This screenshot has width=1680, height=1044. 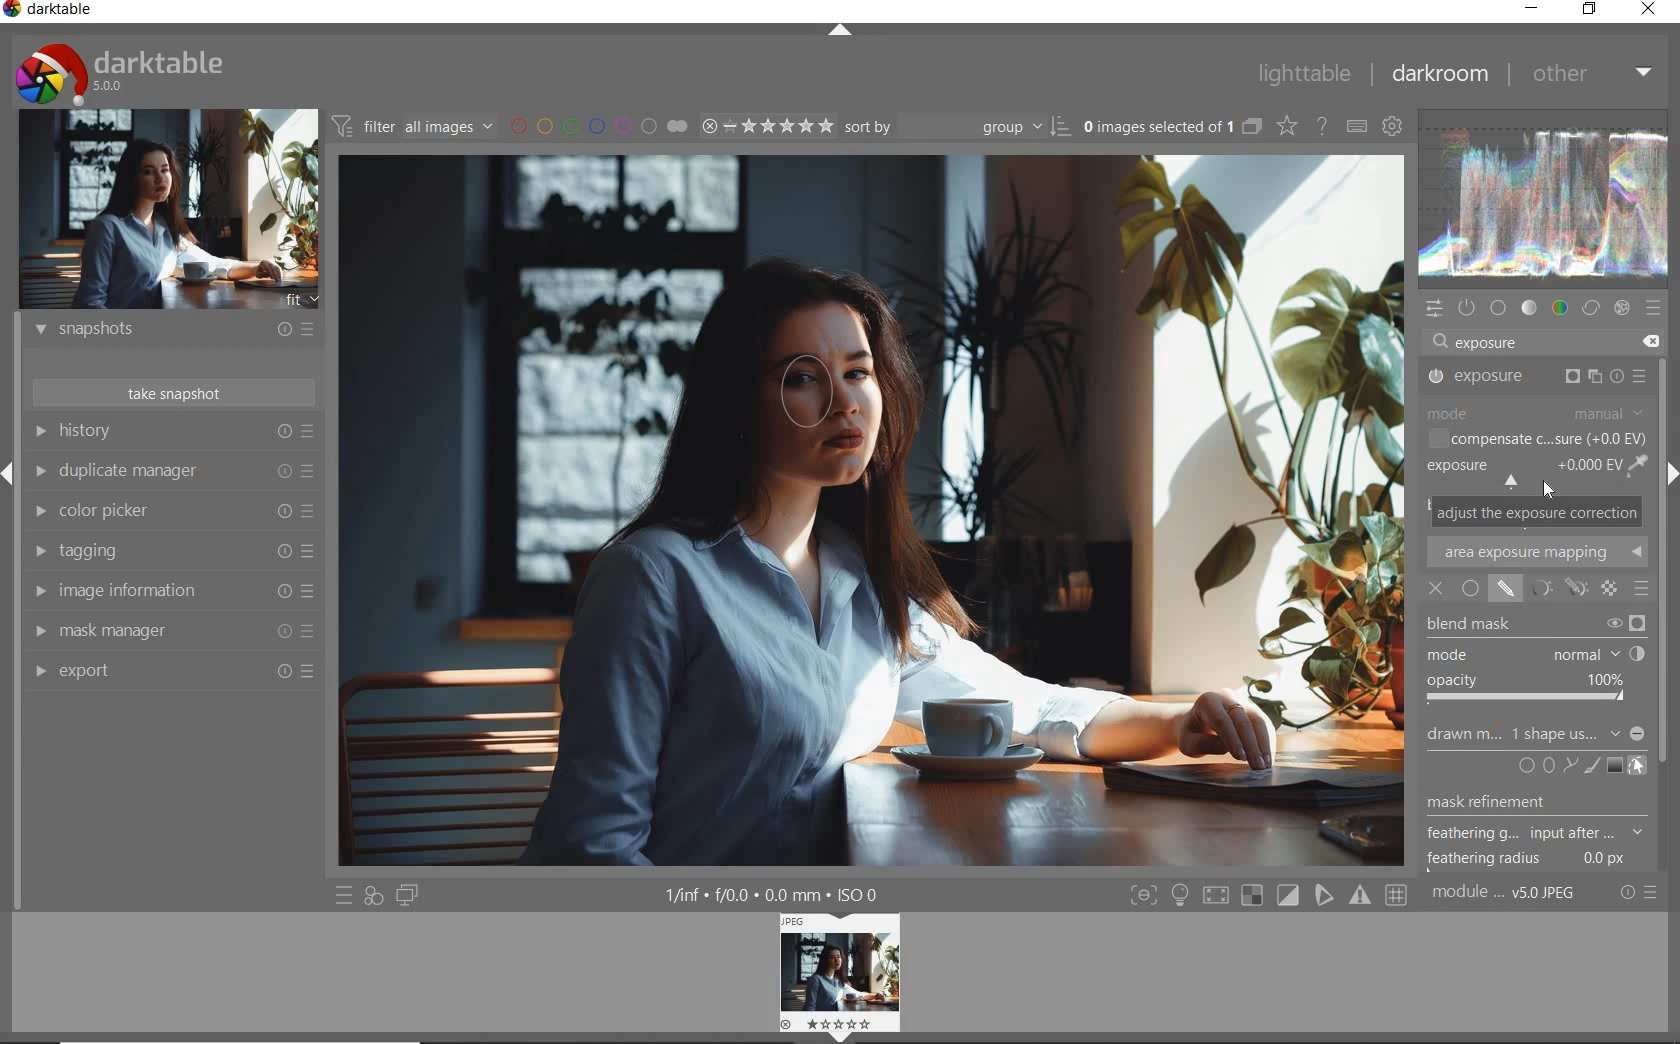 What do you see at coordinates (1522, 474) in the screenshot?
I see `EXPOSURE` at bounding box center [1522, 474].